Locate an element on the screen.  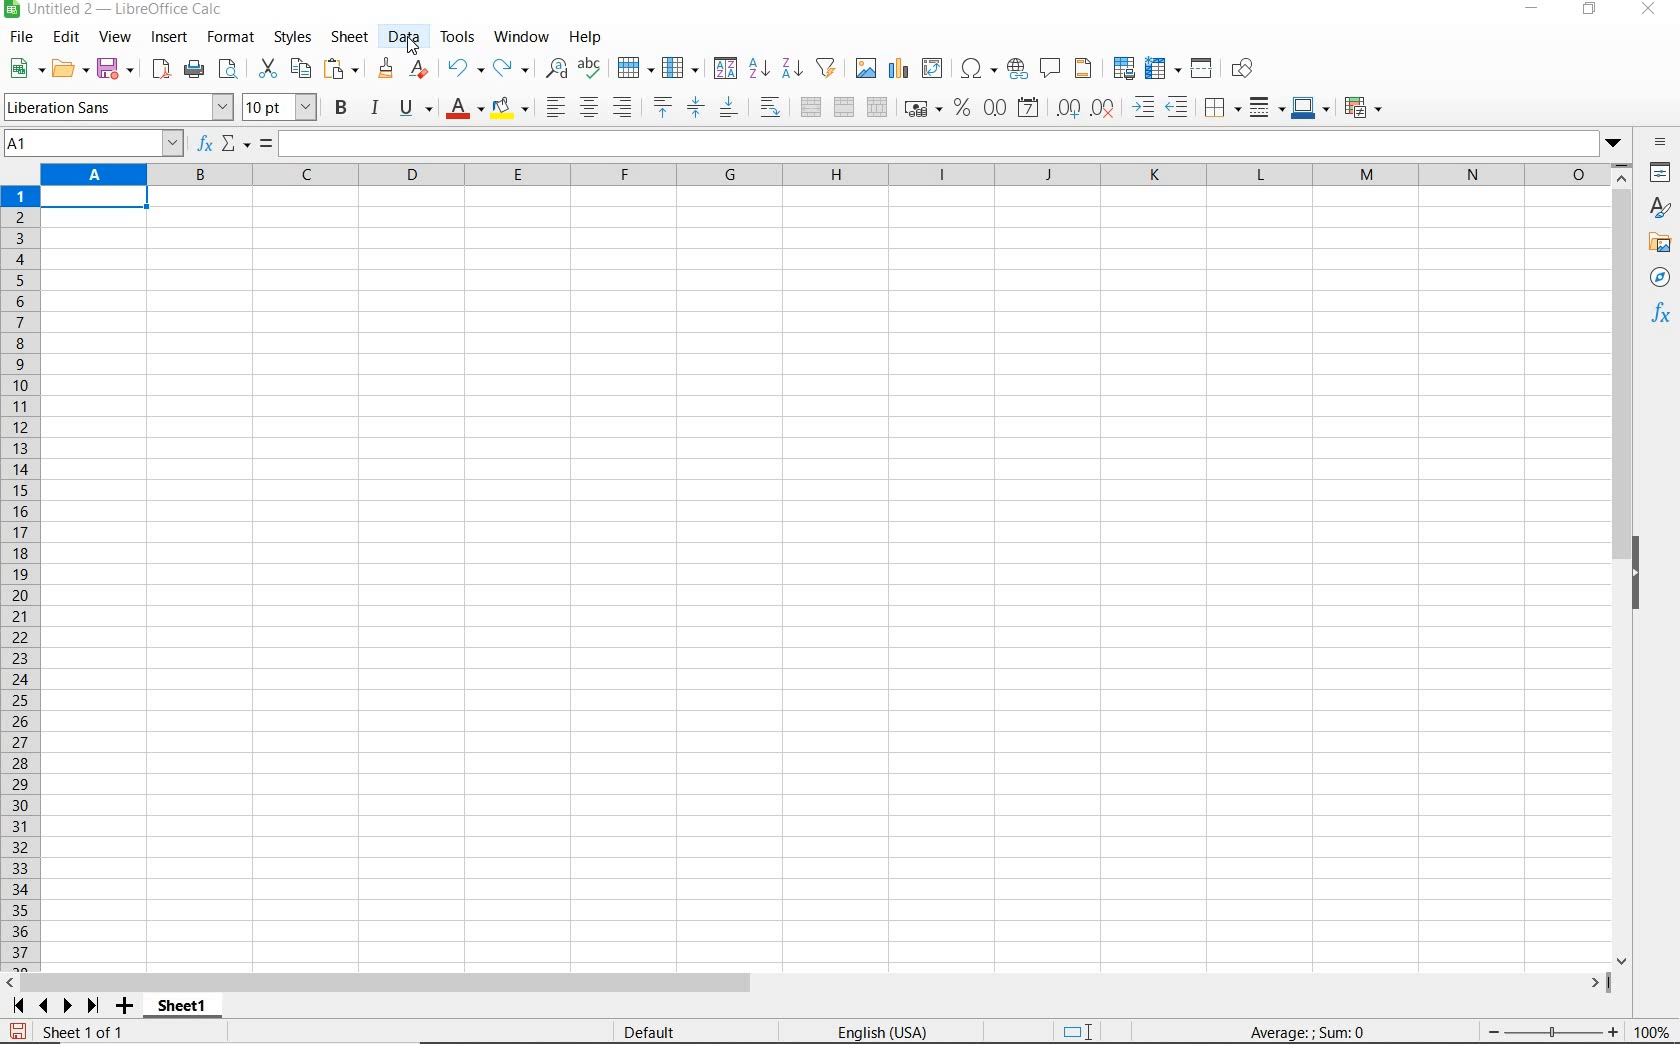
properties is located at coordinates (1662, 174).